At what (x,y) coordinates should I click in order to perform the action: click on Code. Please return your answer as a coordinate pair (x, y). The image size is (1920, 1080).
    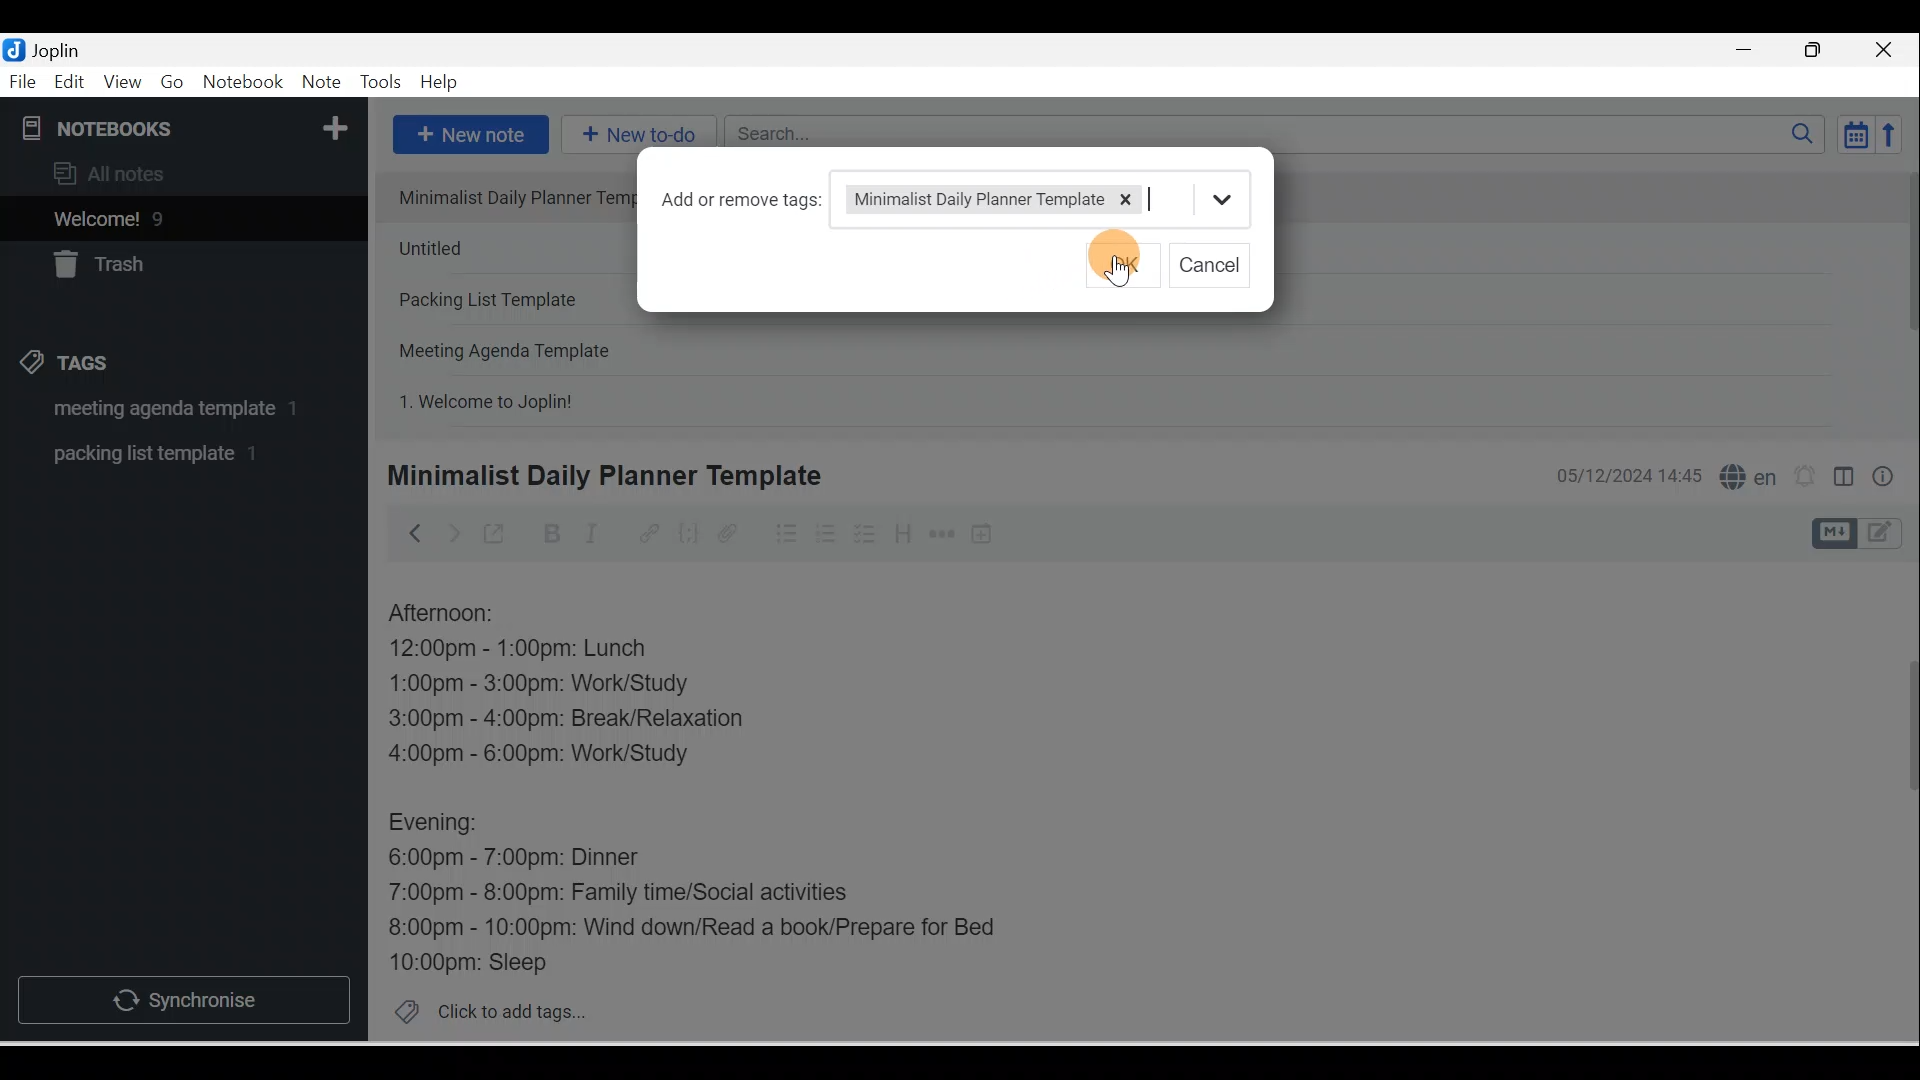
    Looking at the image, I should click on (689, 535).